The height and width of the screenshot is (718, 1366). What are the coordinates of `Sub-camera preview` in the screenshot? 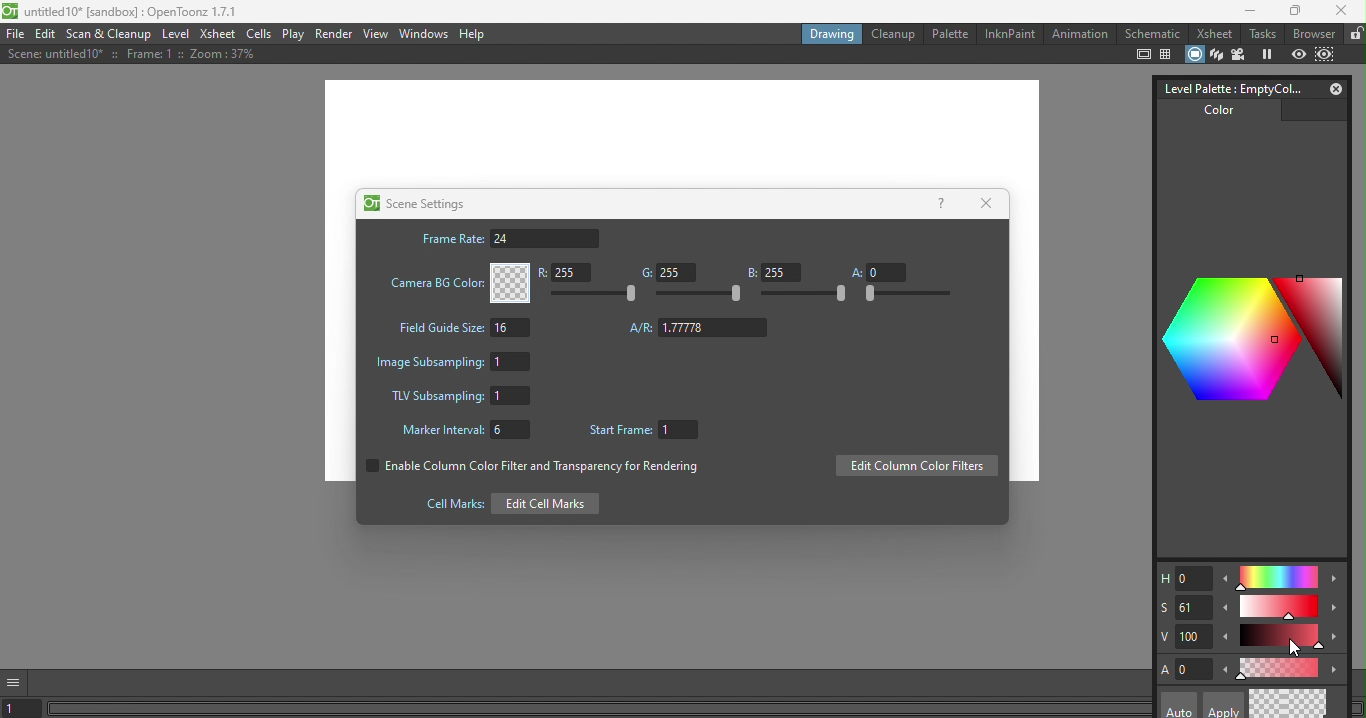 It's located at (1326, 53).